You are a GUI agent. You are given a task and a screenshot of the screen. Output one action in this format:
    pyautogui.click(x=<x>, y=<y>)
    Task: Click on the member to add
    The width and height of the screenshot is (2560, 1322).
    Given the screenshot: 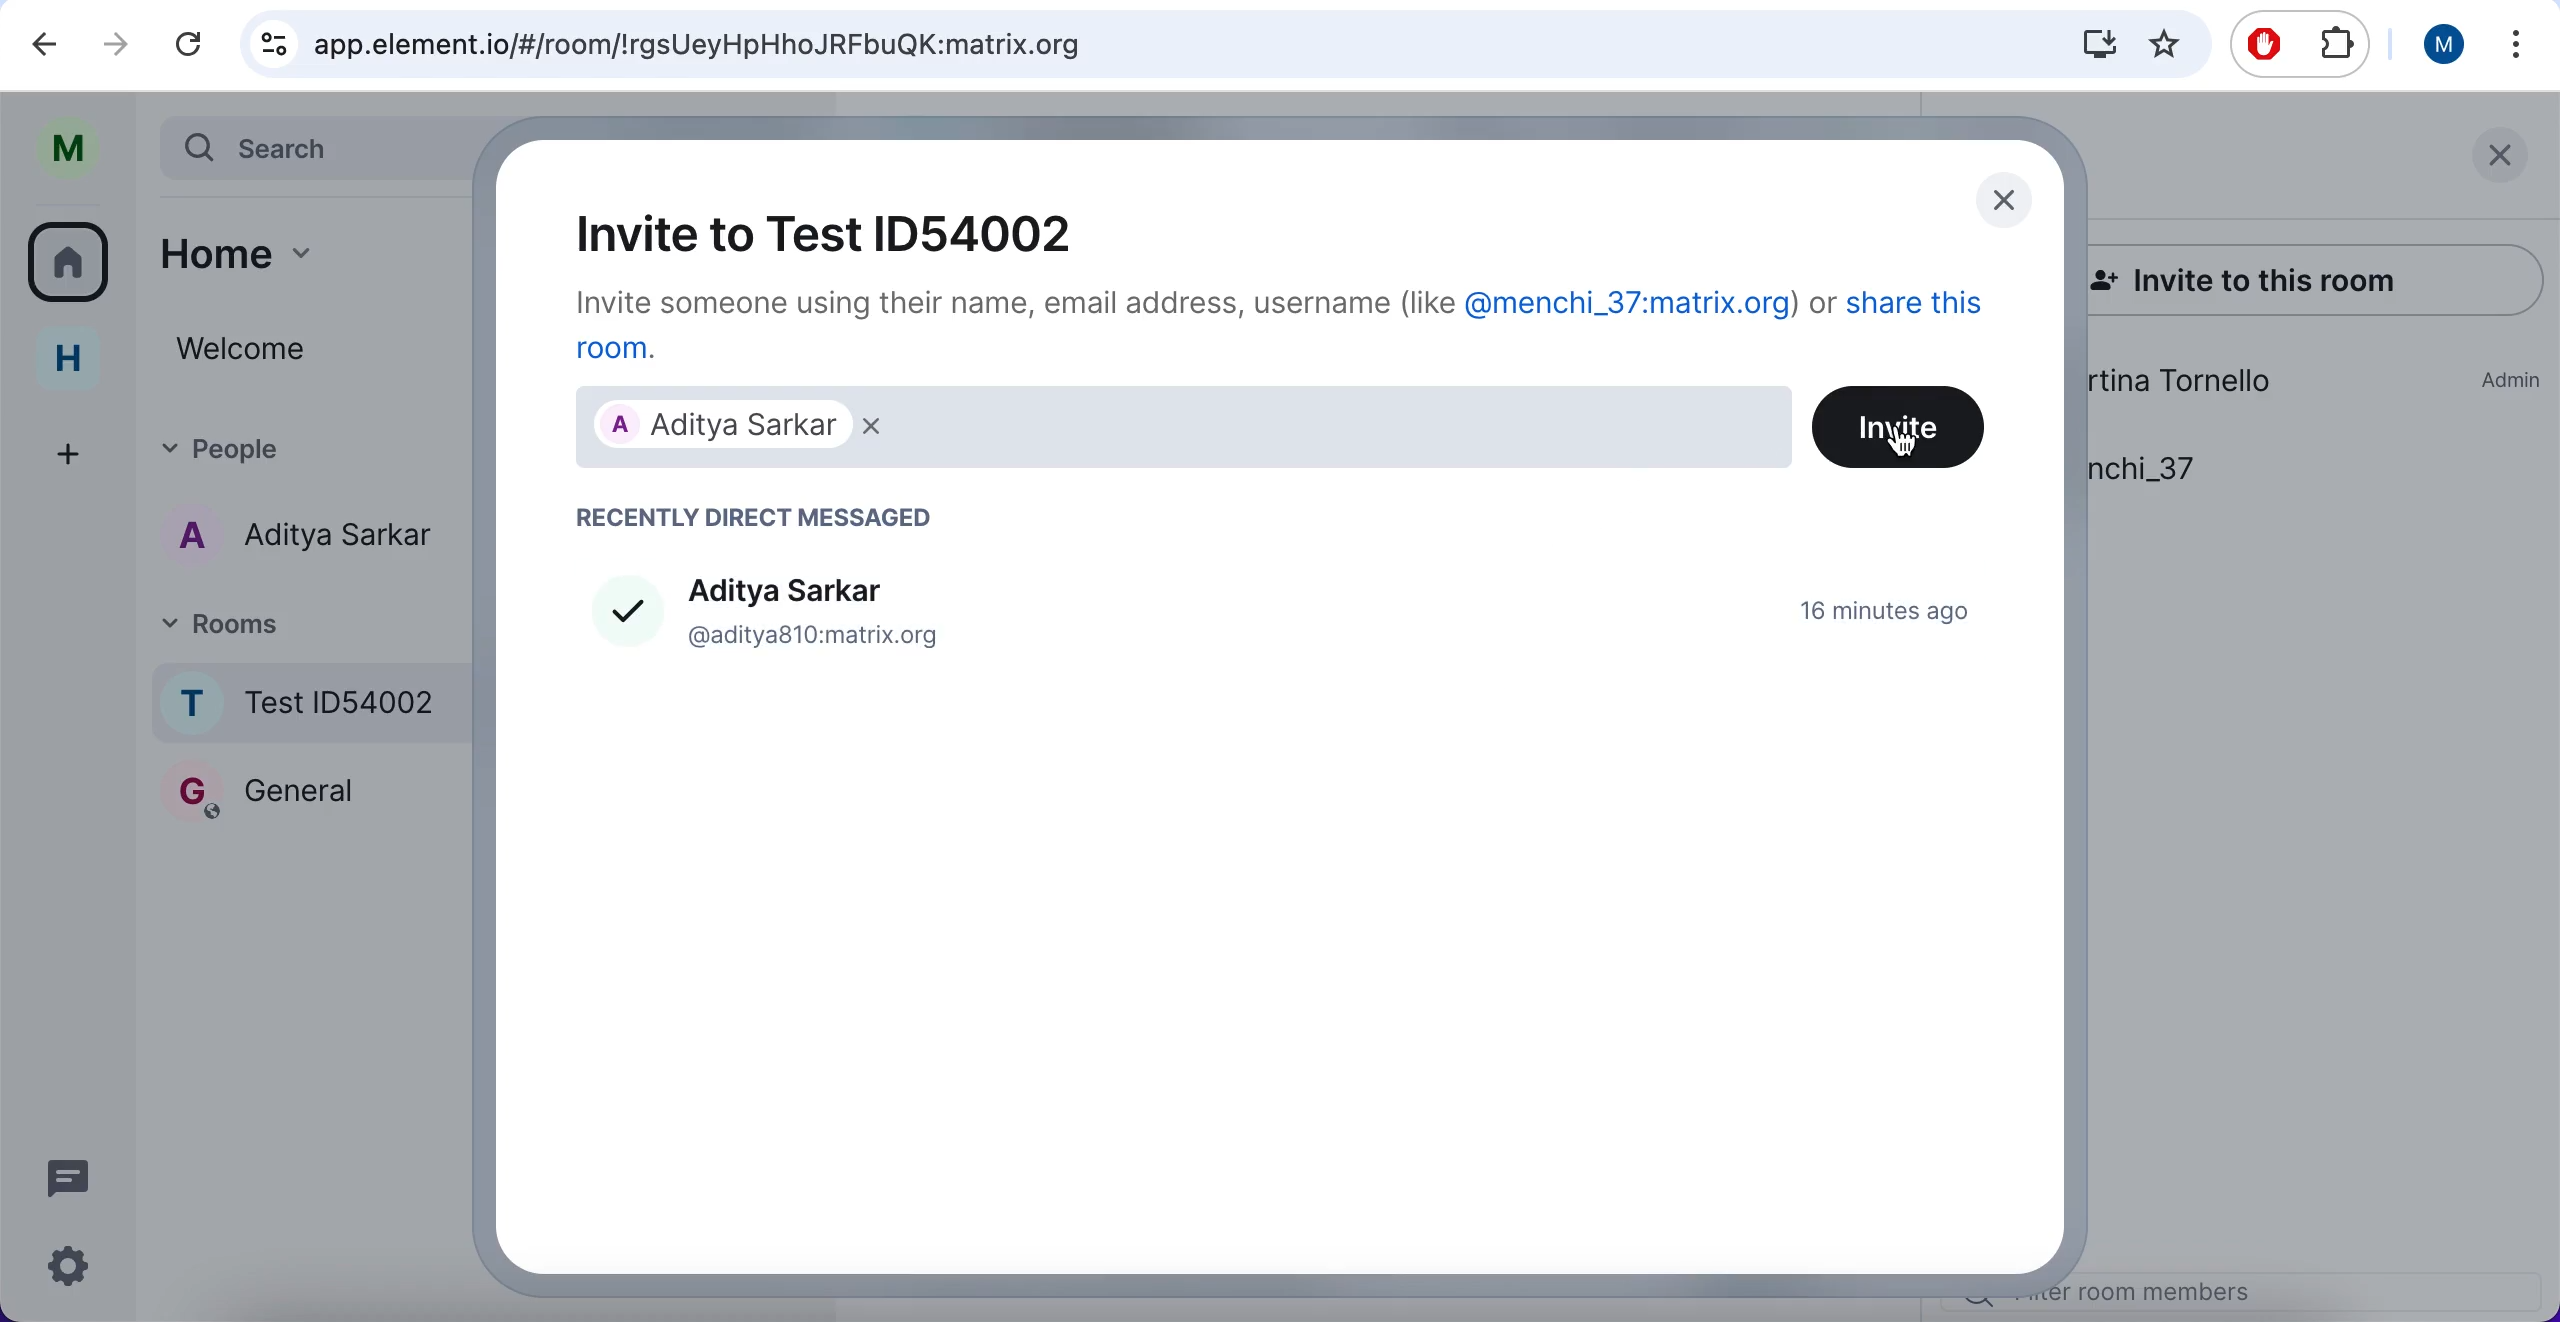 What is the action you would take?
    pyautogui.click(x=1290, y=620)
    